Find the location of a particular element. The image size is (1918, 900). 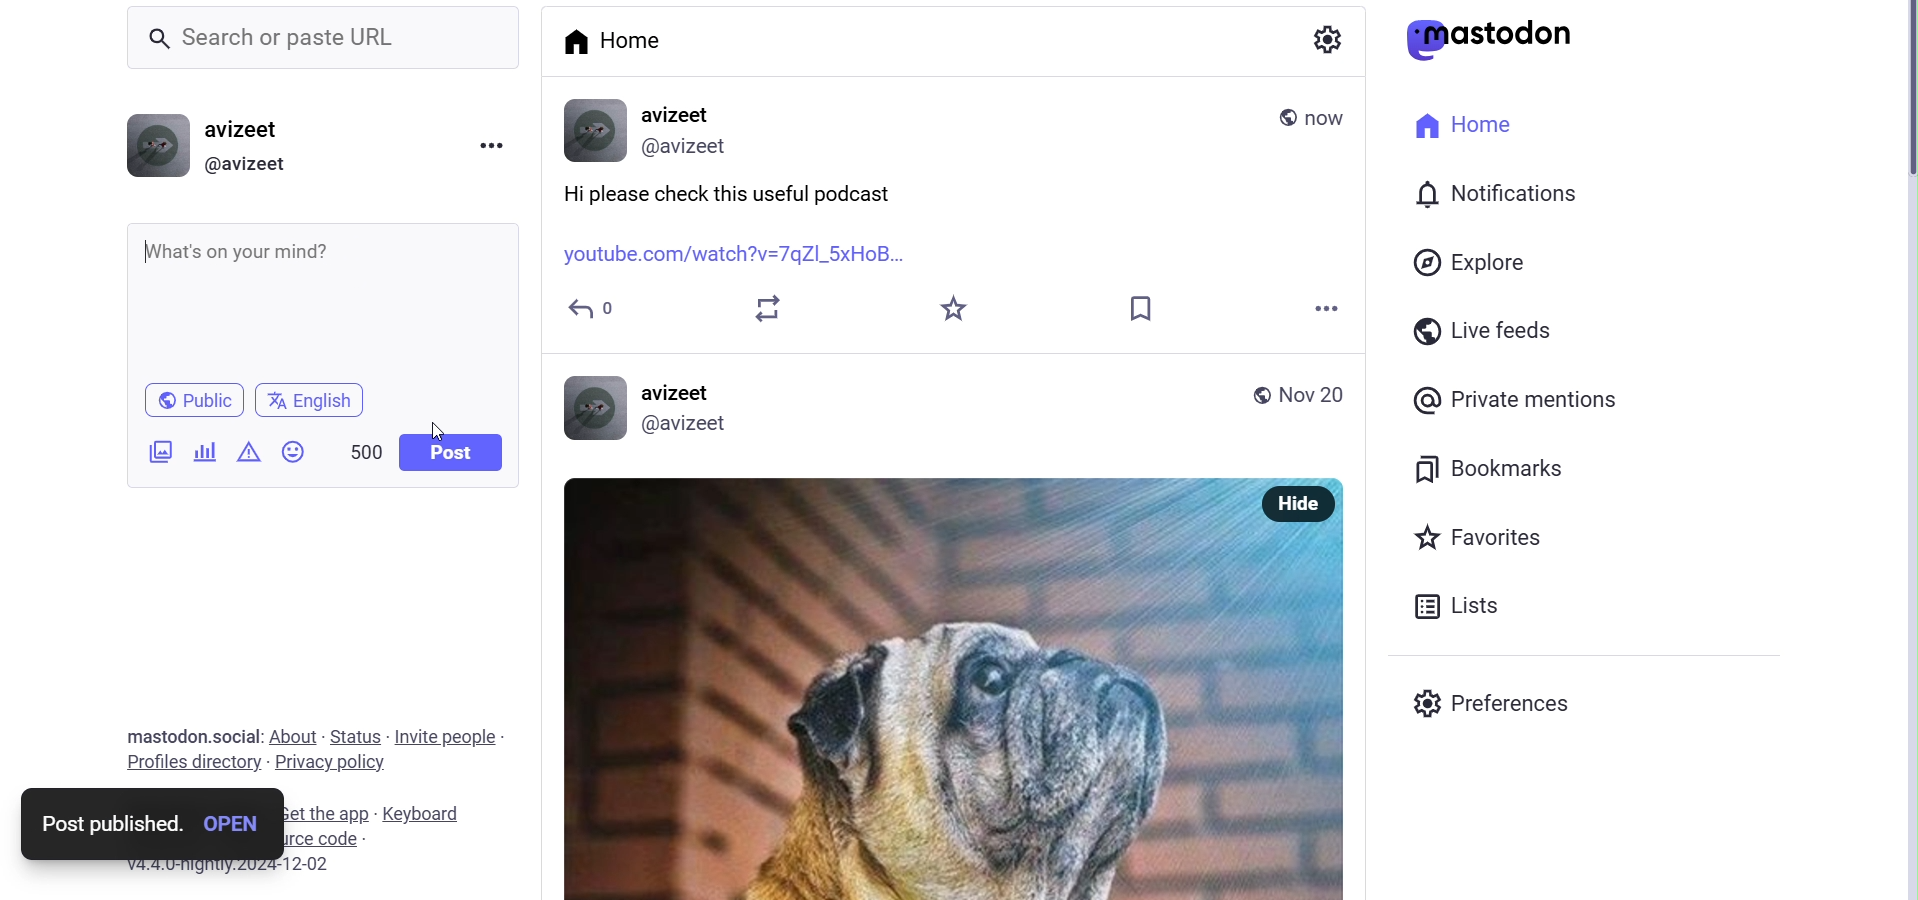

boost is located at coordinates (771, 309).